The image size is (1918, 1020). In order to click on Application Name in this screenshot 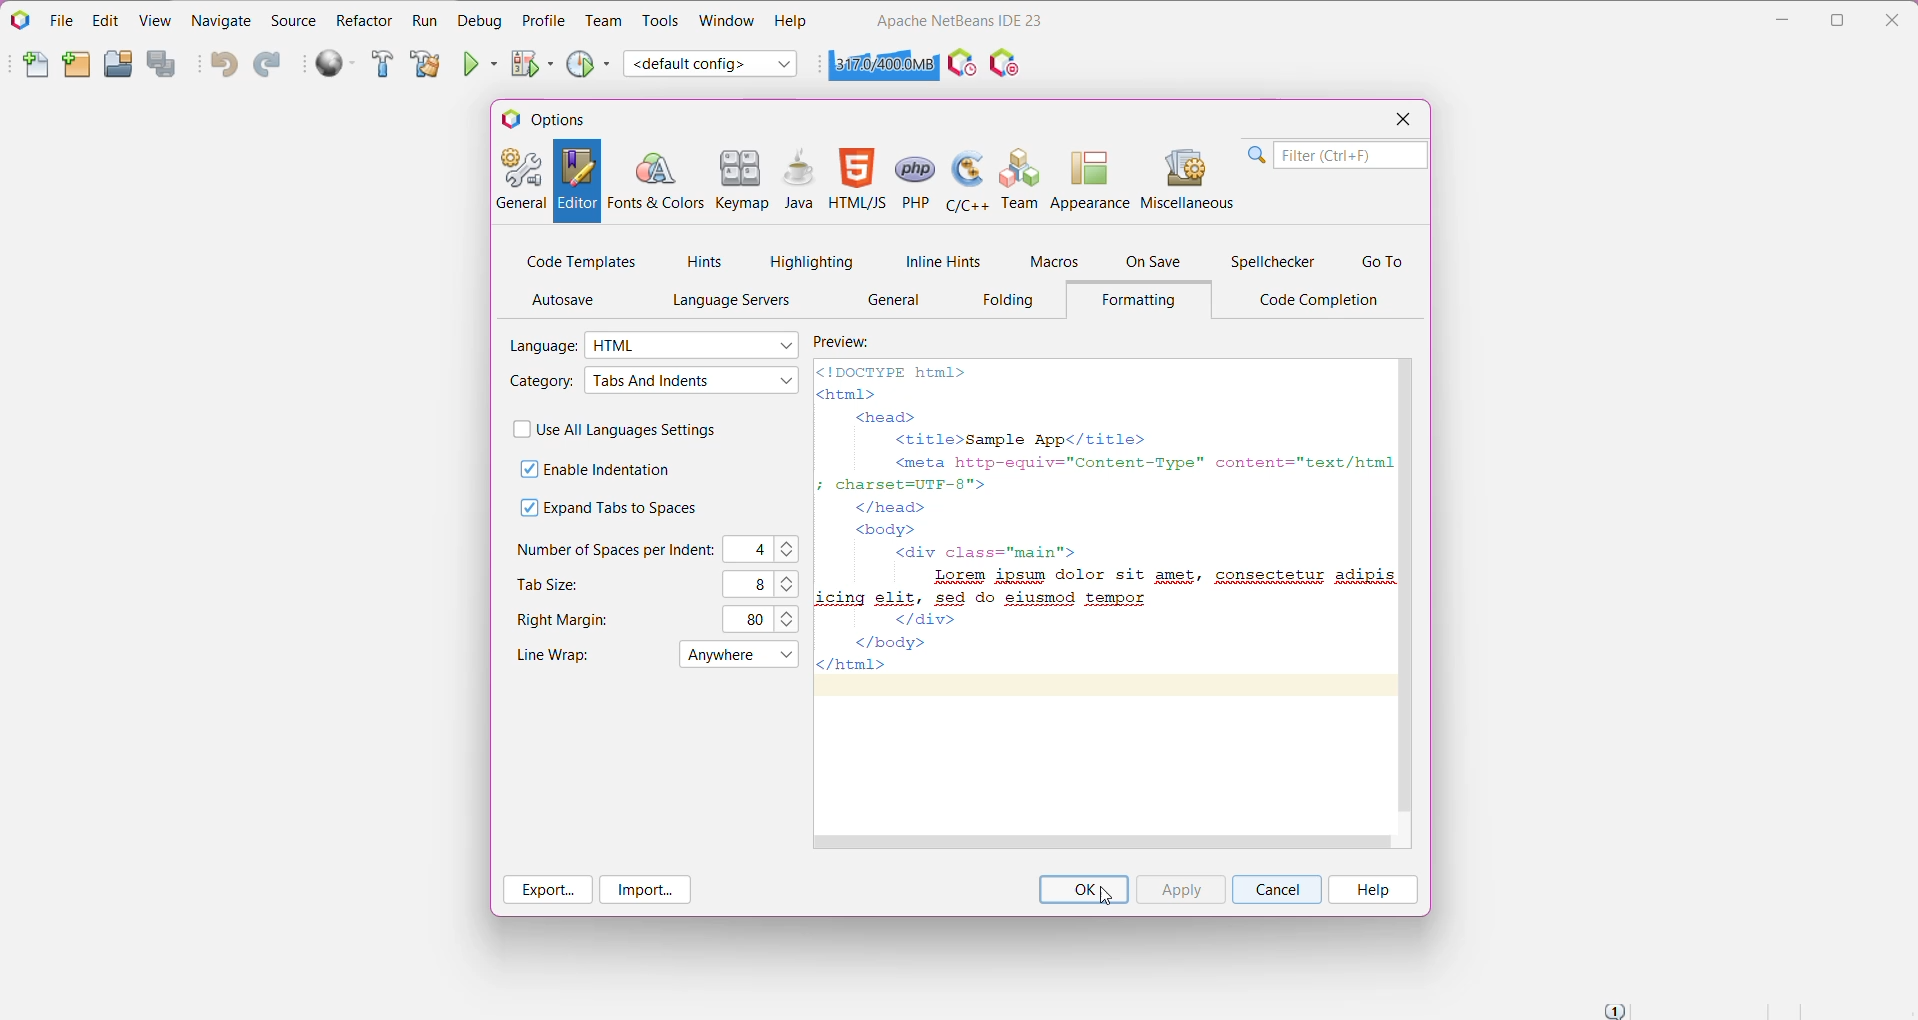, I will do `click(959, 20)`.